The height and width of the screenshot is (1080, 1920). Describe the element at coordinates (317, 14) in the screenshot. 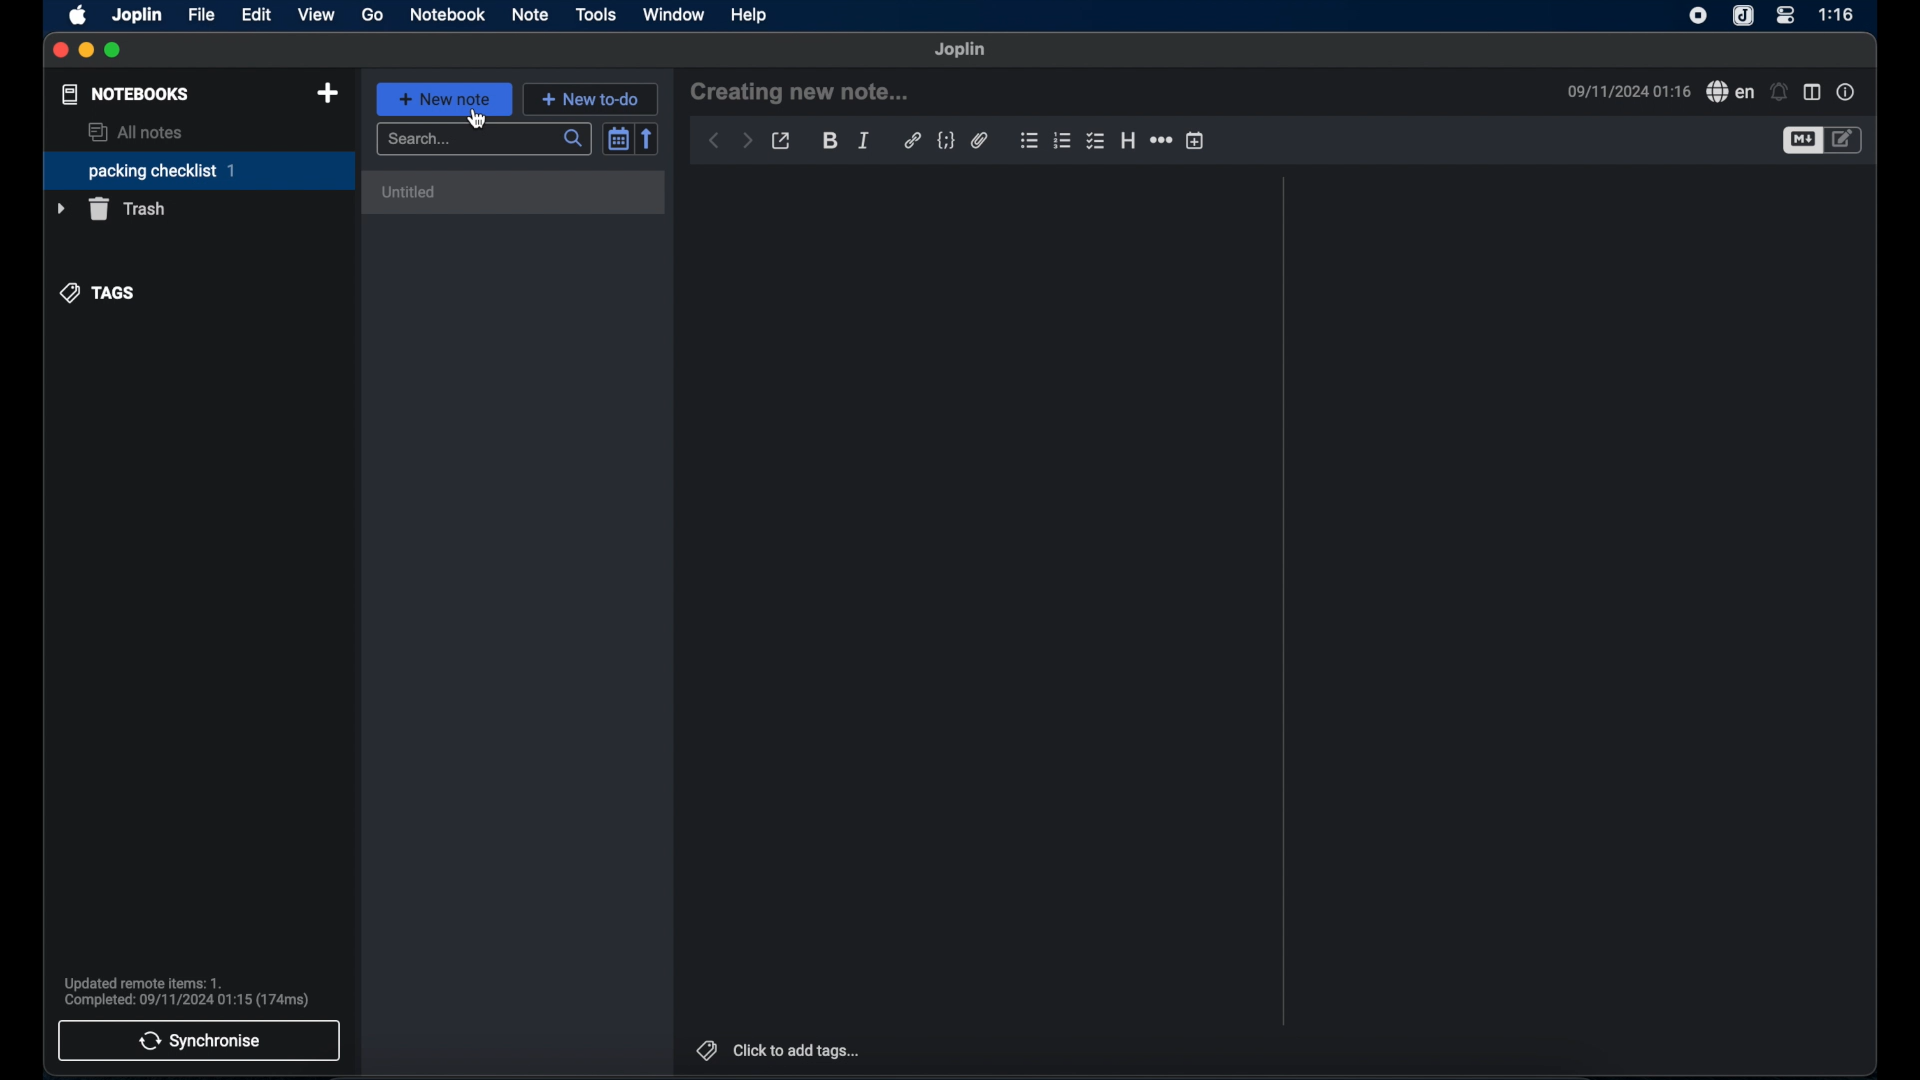

I see `view` at that location.